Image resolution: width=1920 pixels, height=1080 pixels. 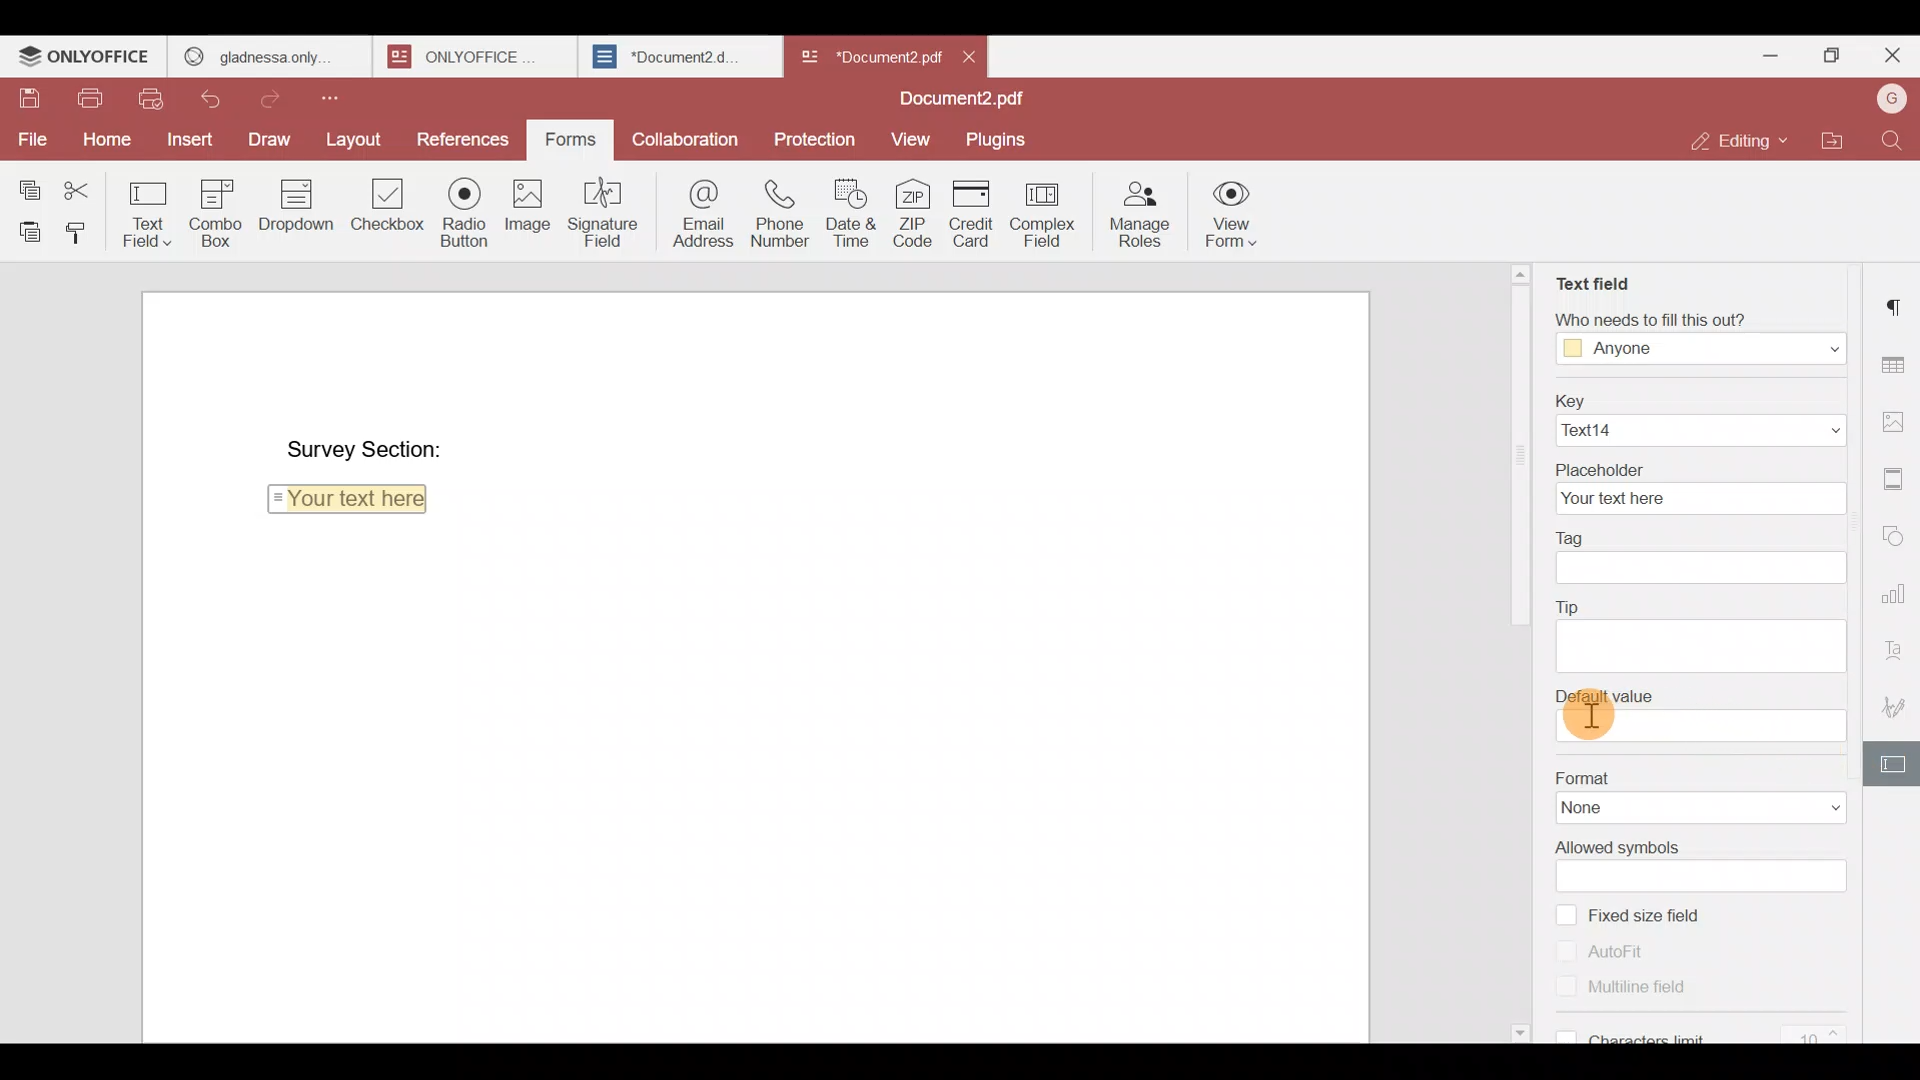 I want to click on Find, so click(x=1897, y=141).